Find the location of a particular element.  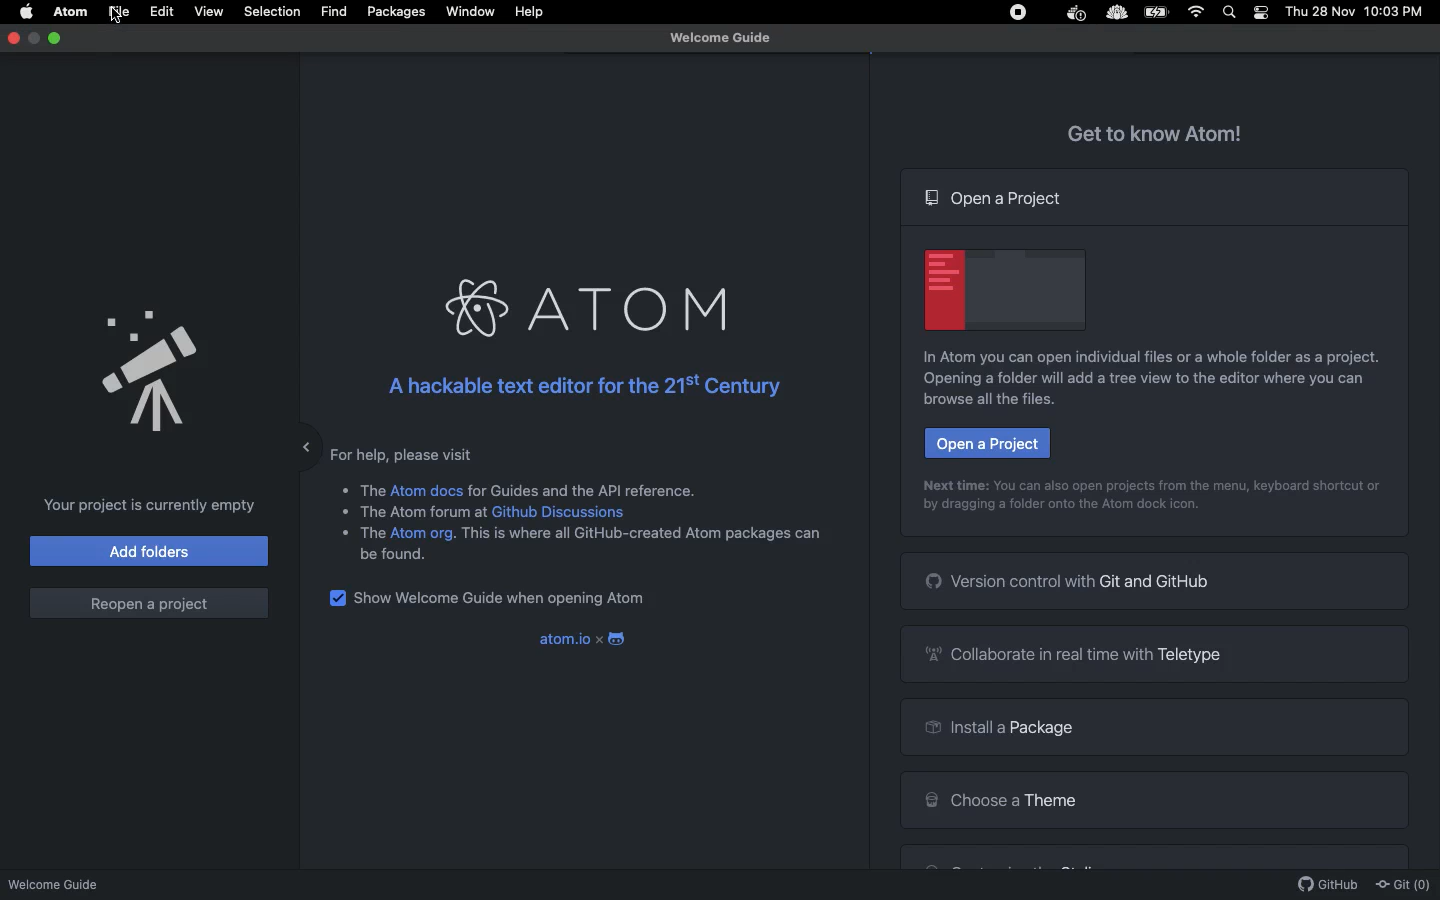

 is located at coordinates (1115, 14).